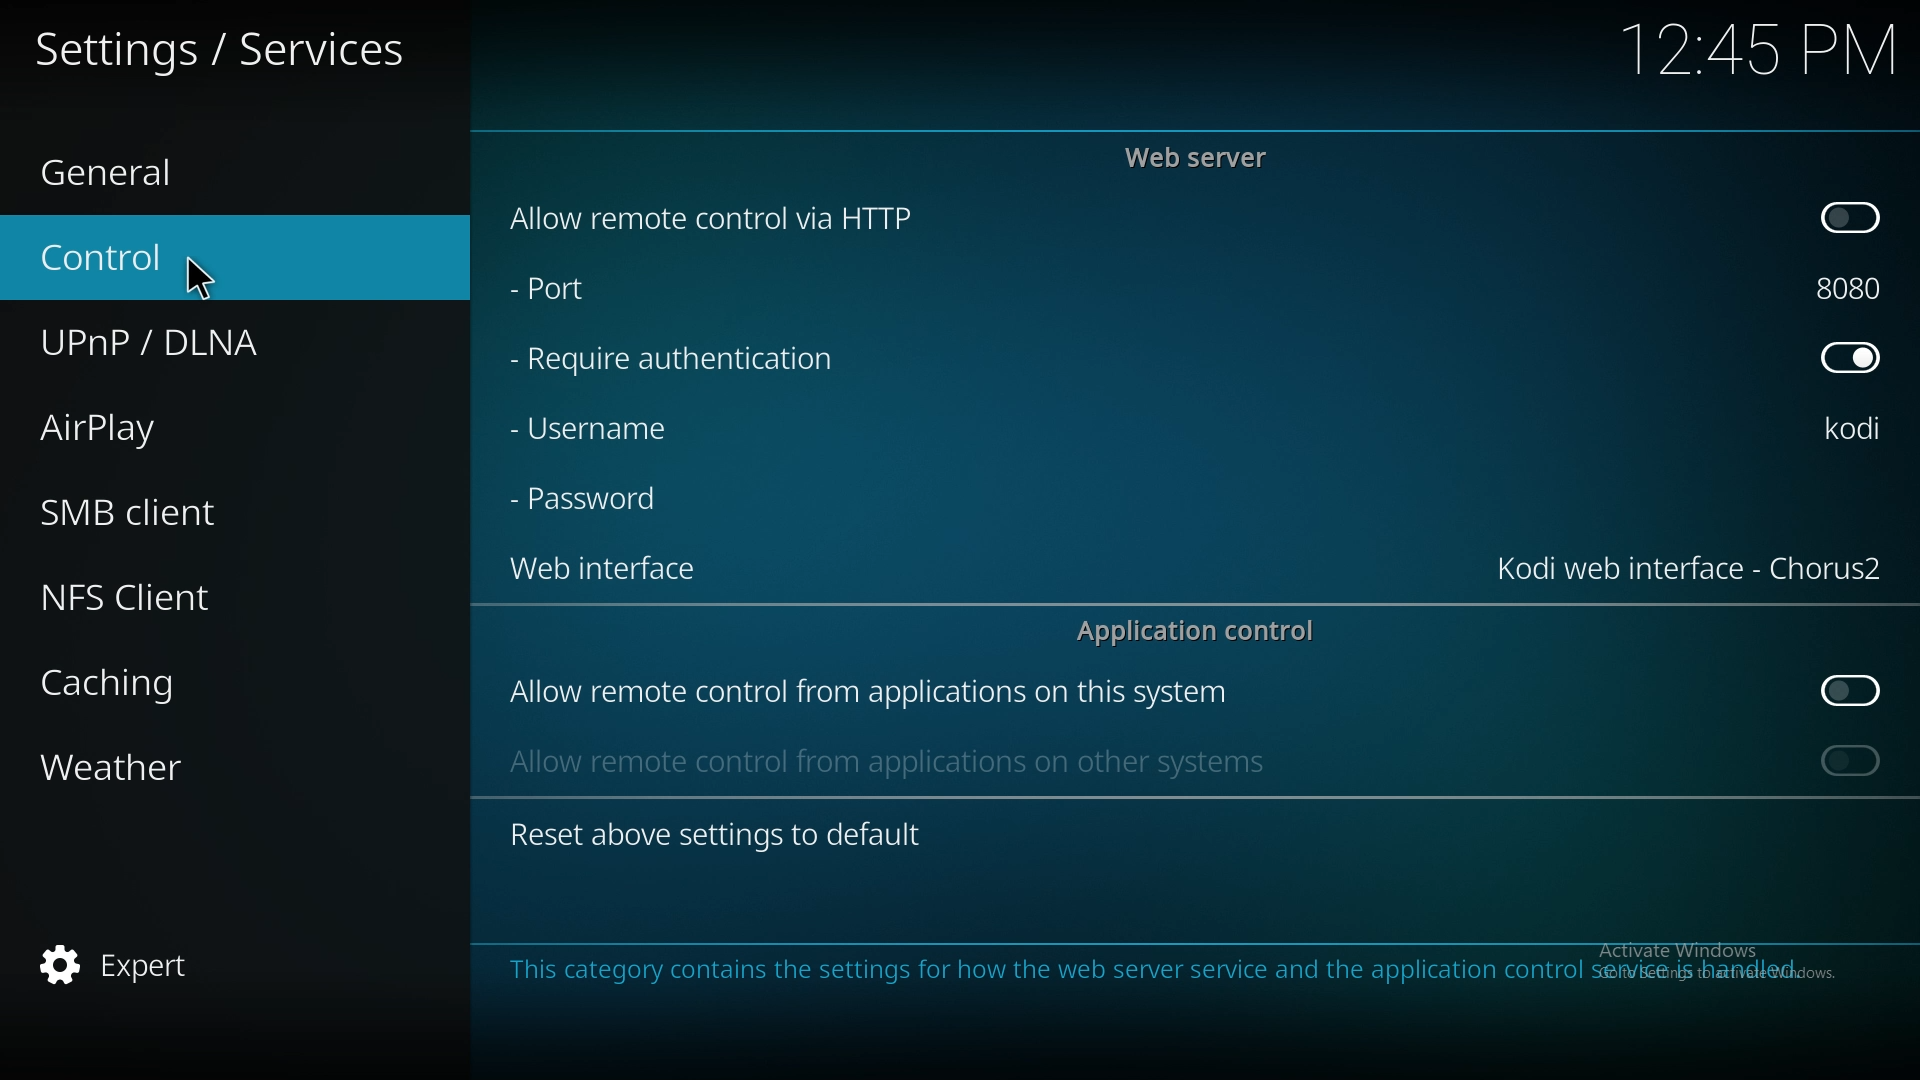 Image resolution: width=1920 pixels, height=1080 pixels. Describe the element at coordinates (1851, 215) in the screenshot. I see `on` at that location.